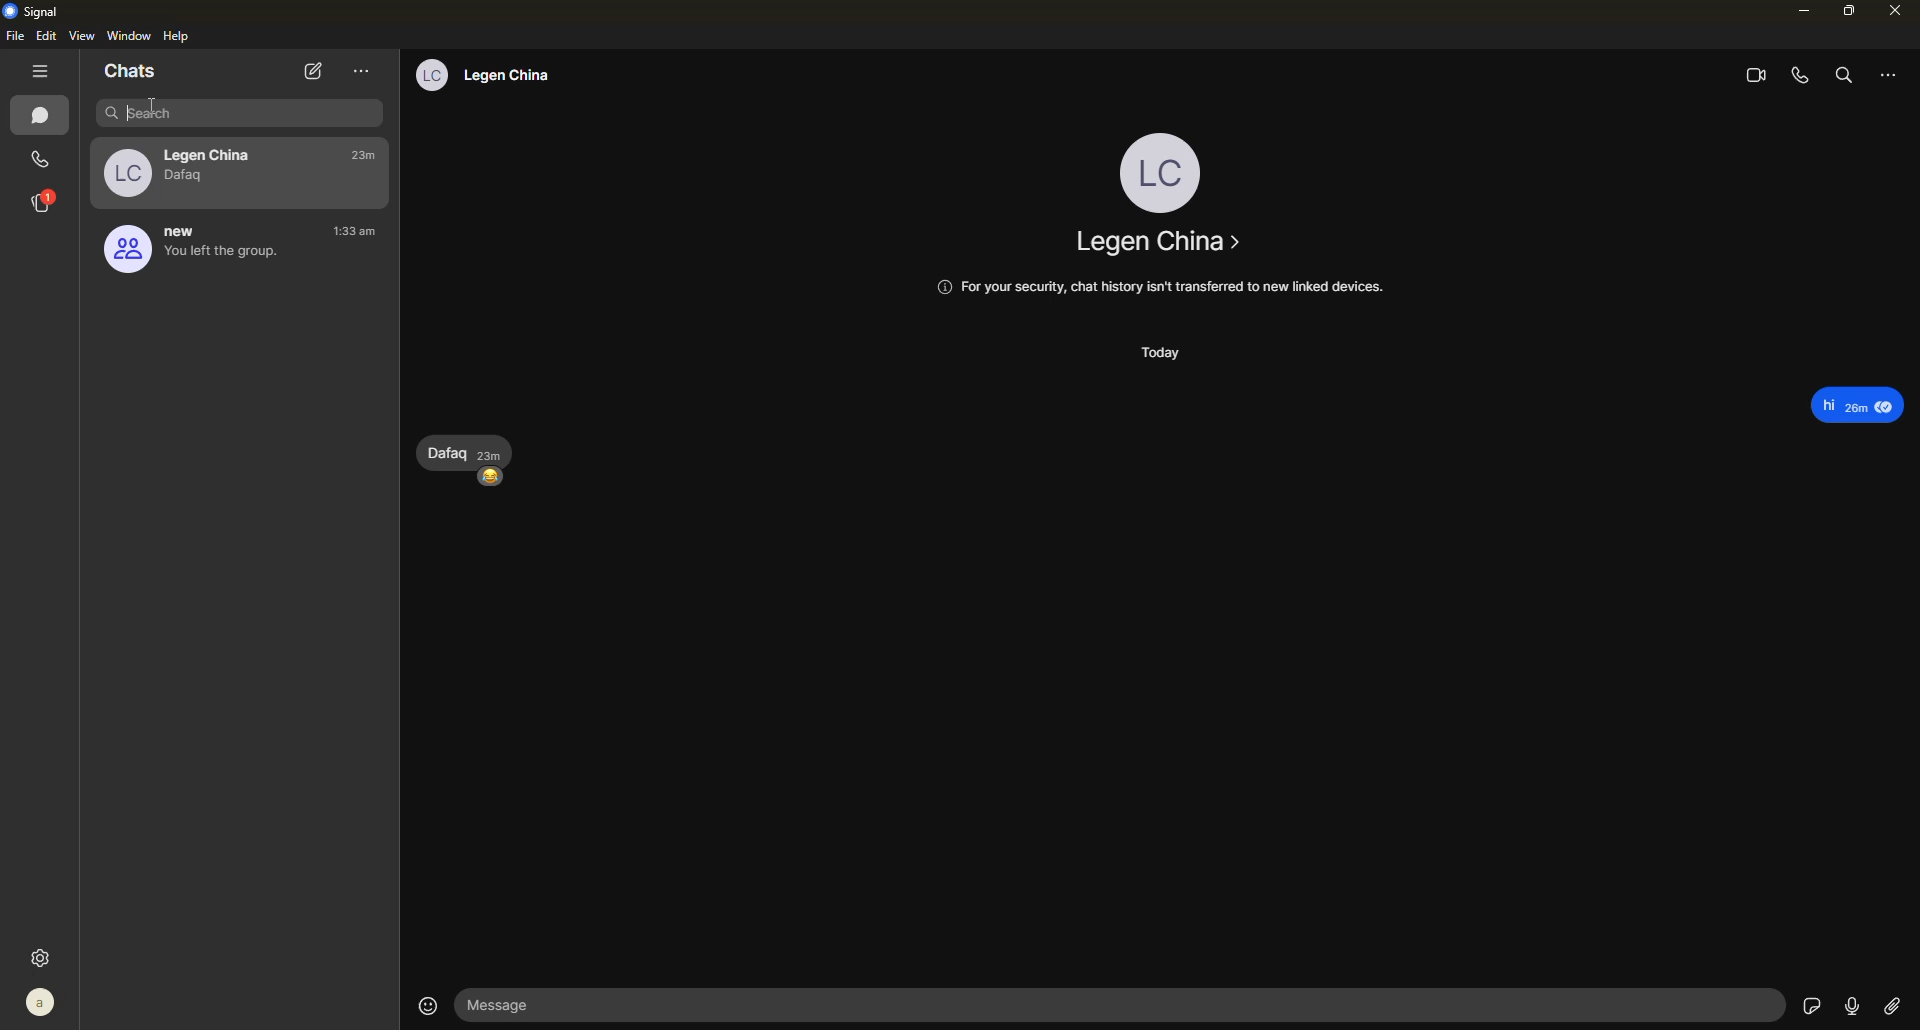  What do you see at coordinates (1902, 13) in the screenshot?
I see `close` at bounding box center [1902, 13].